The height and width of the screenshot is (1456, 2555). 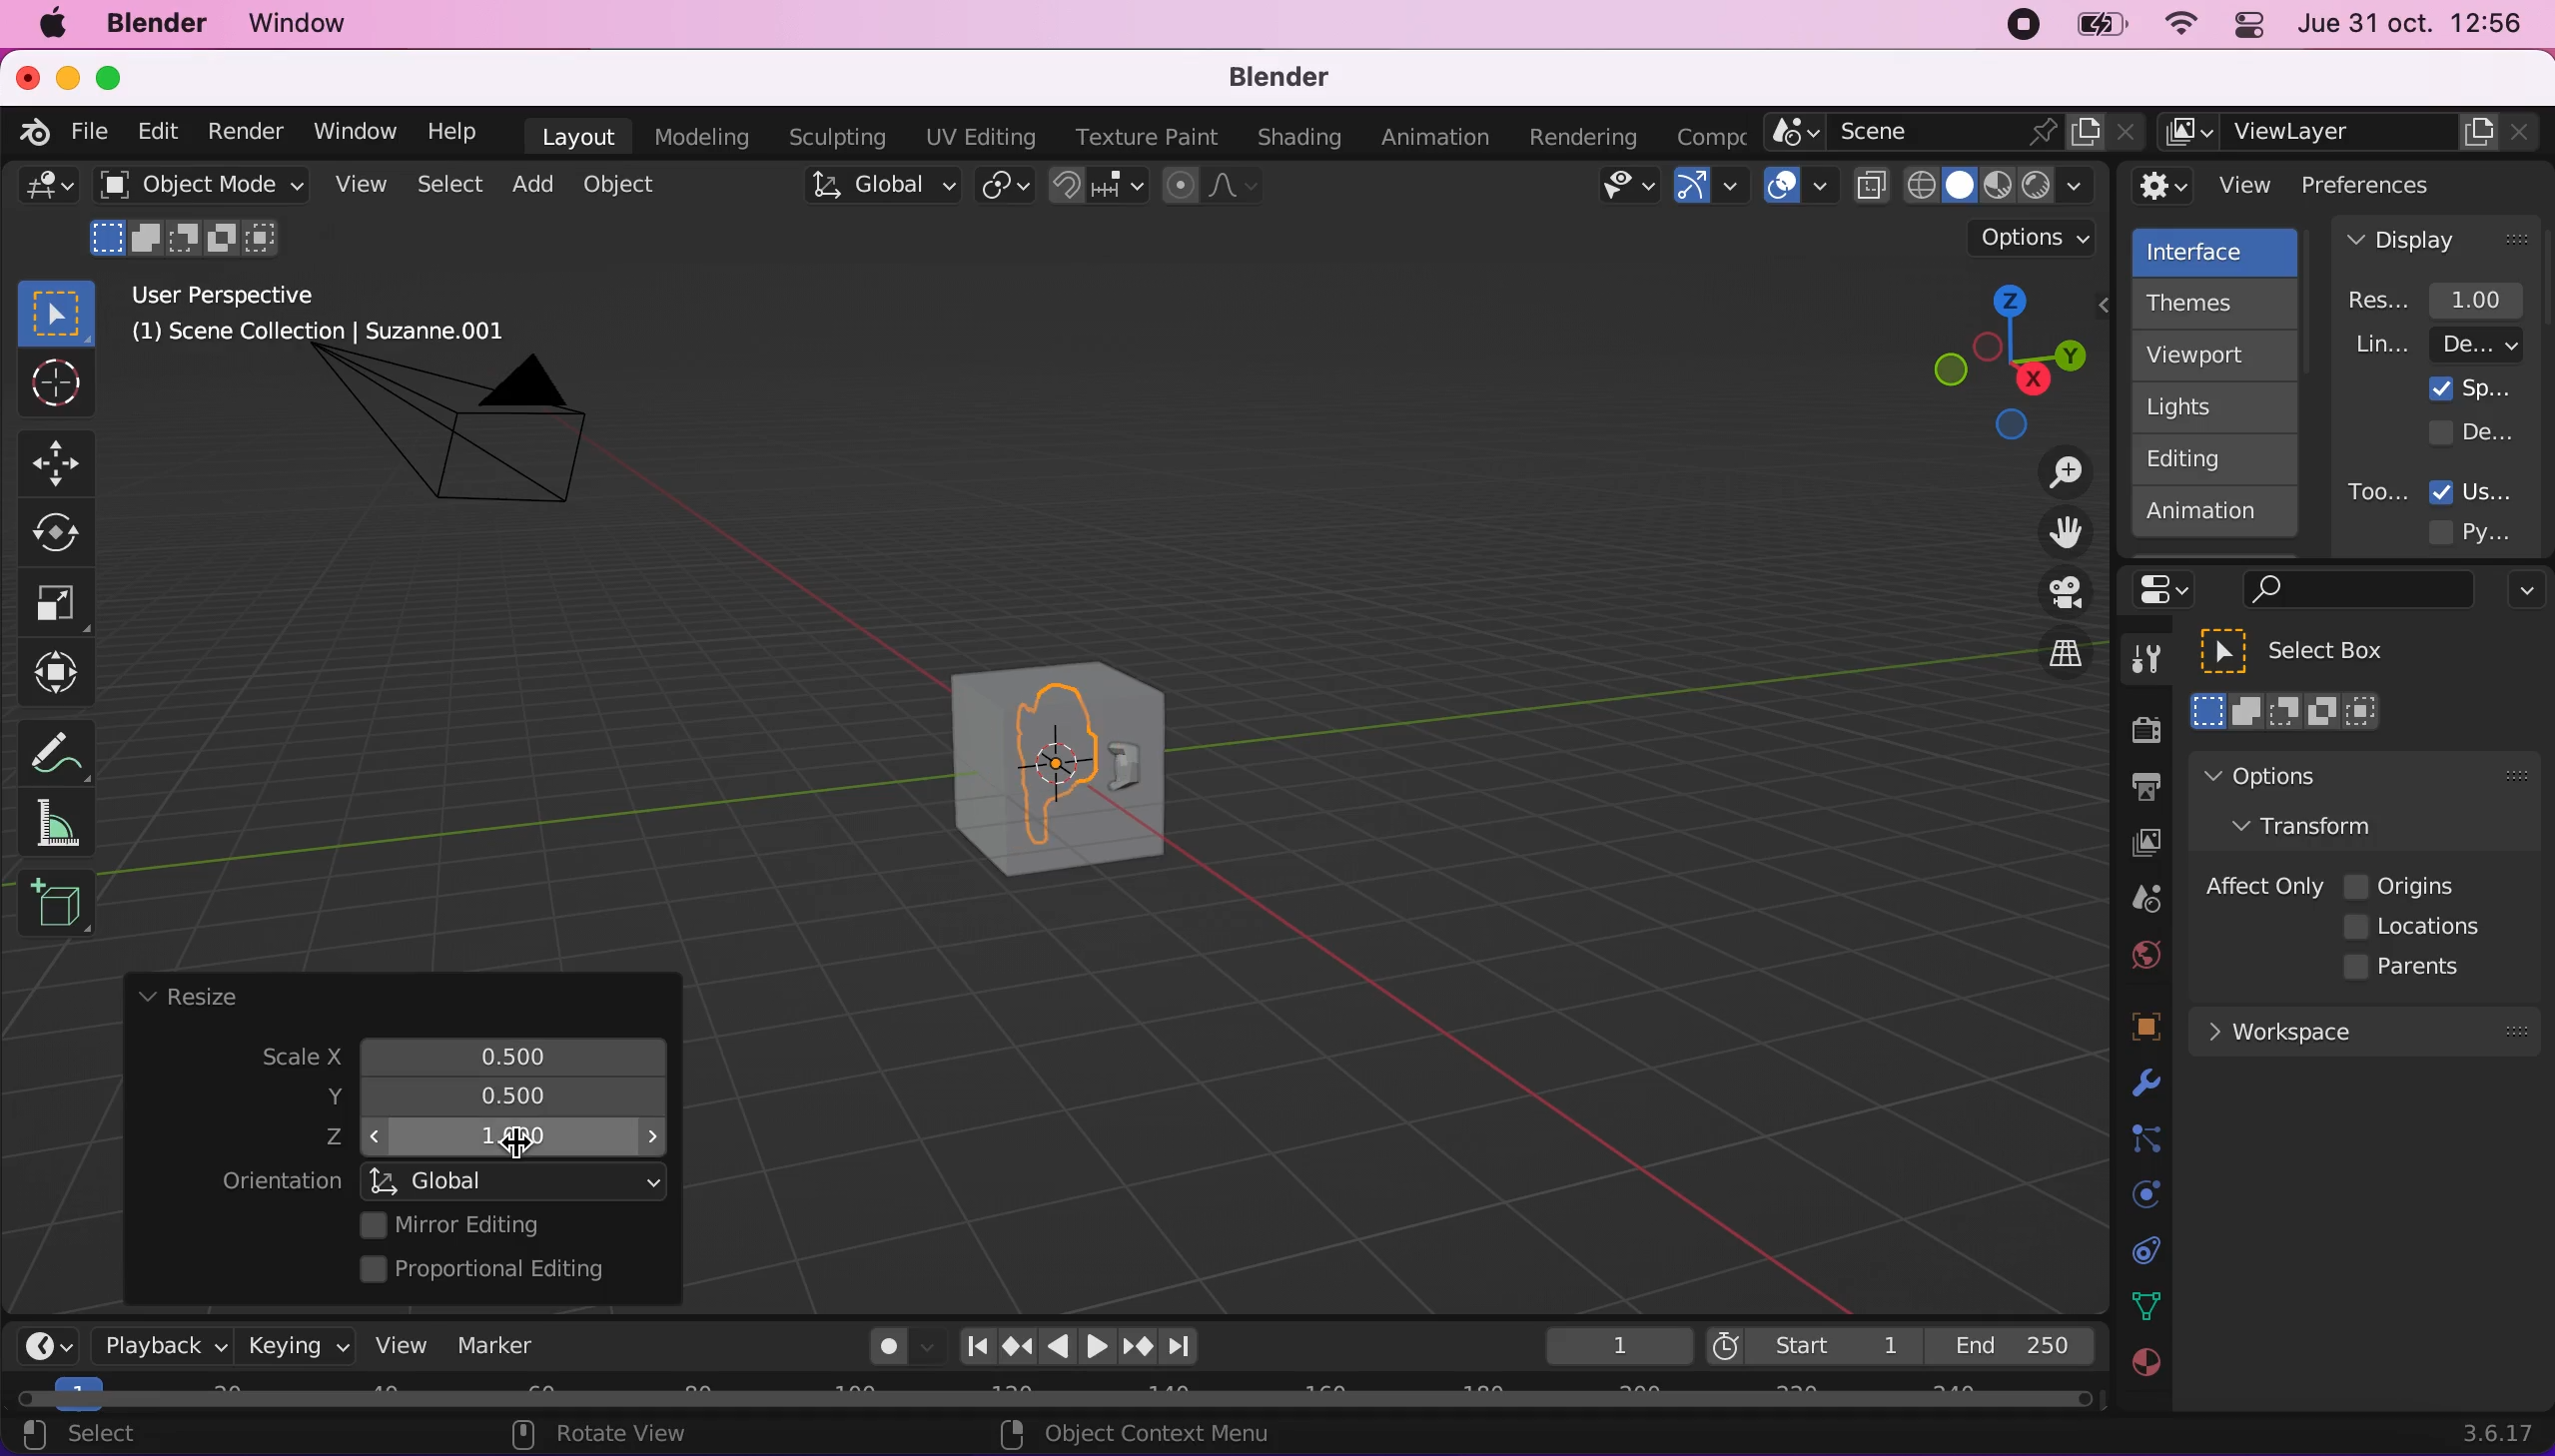 What do you see at coordinates (334, 316) in the screenshot?
I see `user perspective (1) scene collection | suzzane.001` at bounding box center [334, 316].